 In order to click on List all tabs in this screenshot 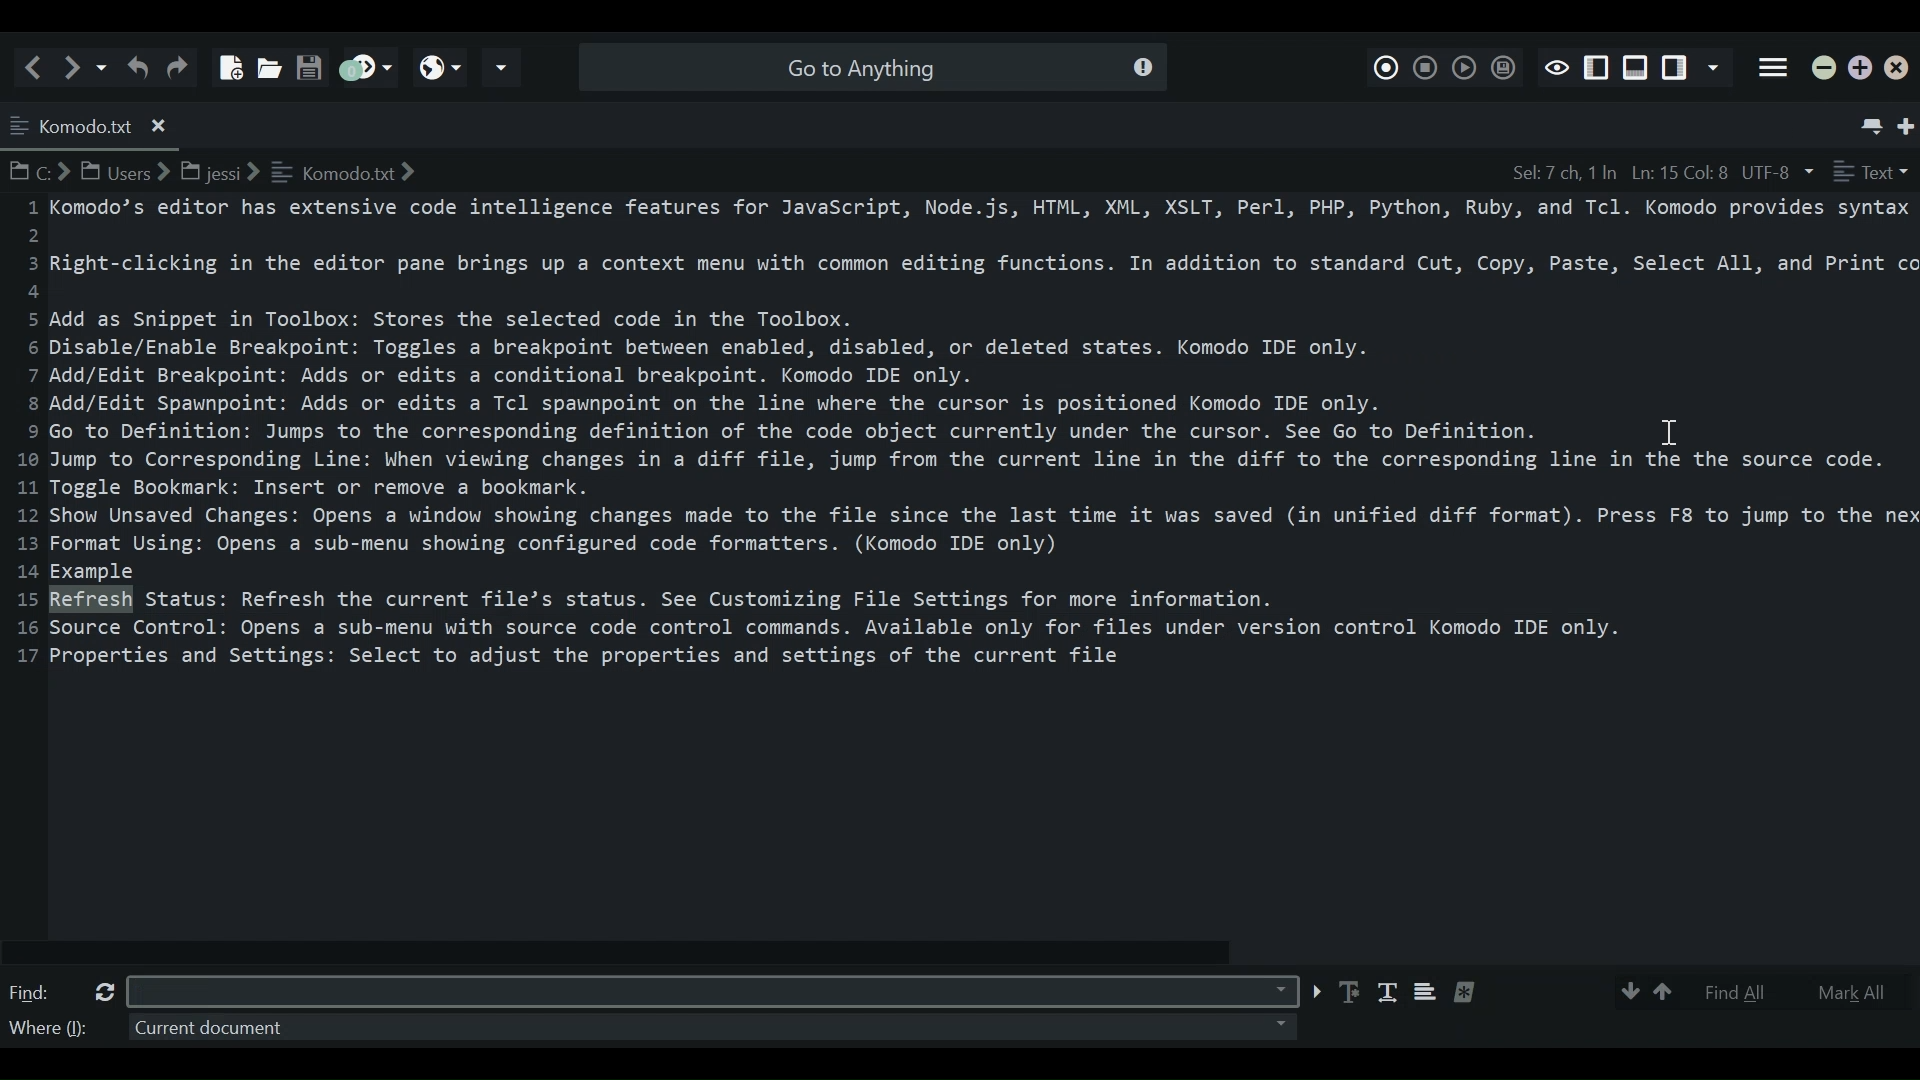, I will do `click(1868, 121)`.